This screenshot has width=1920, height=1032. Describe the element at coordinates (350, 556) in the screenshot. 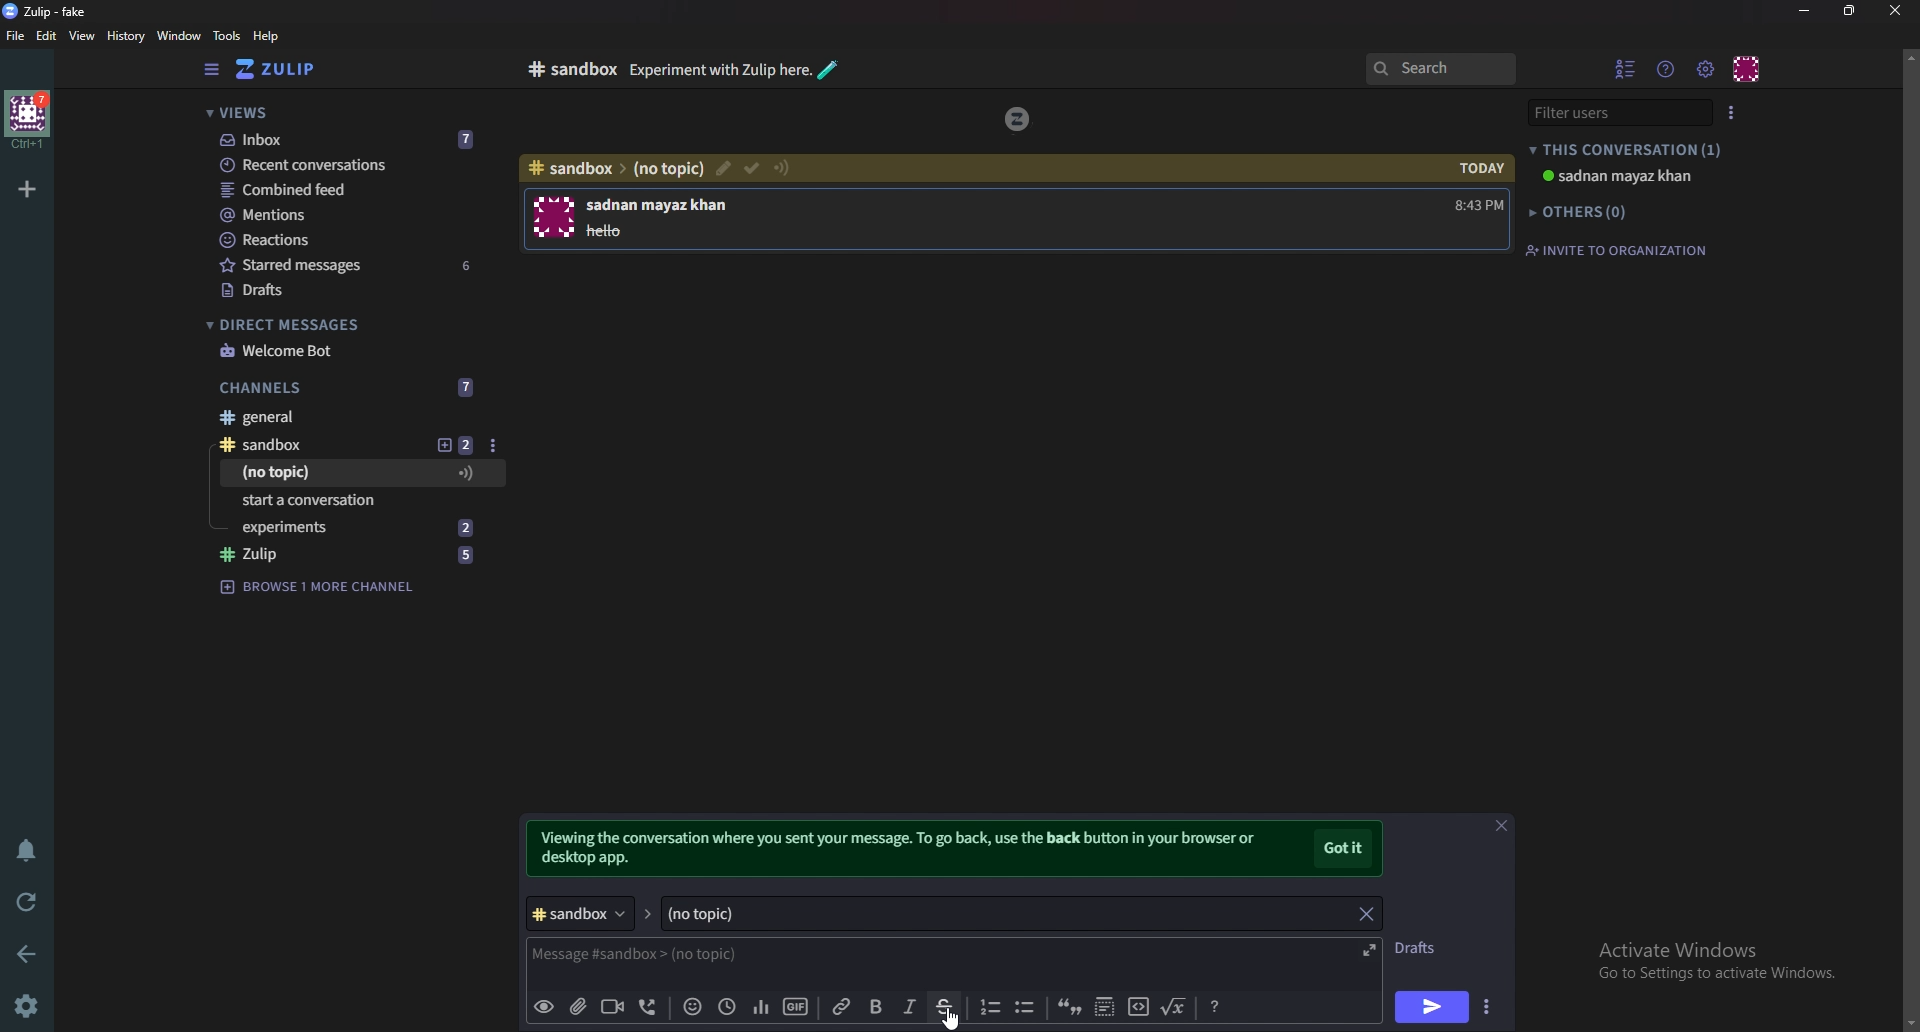

I see `zulip` at that location.